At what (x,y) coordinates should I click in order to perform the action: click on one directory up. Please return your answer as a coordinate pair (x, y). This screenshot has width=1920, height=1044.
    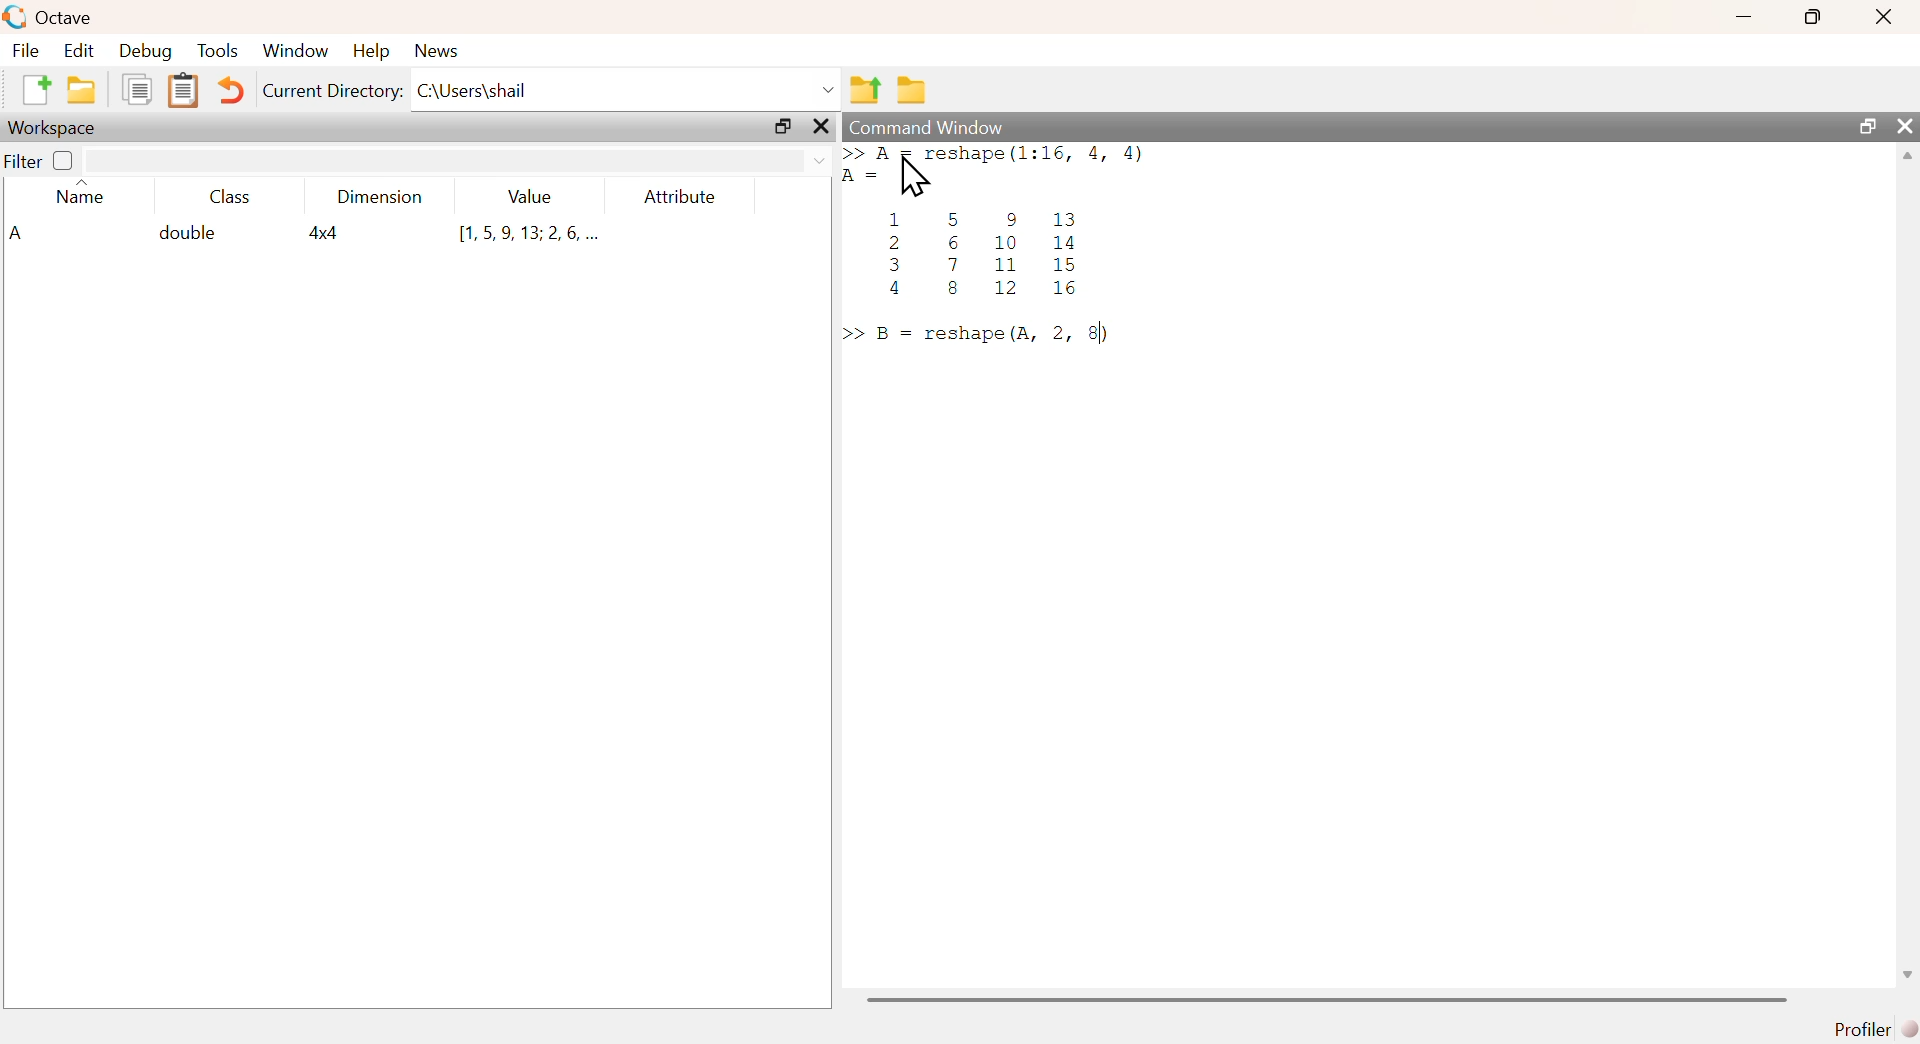
    Looking at the image, I should click on (865, 90).